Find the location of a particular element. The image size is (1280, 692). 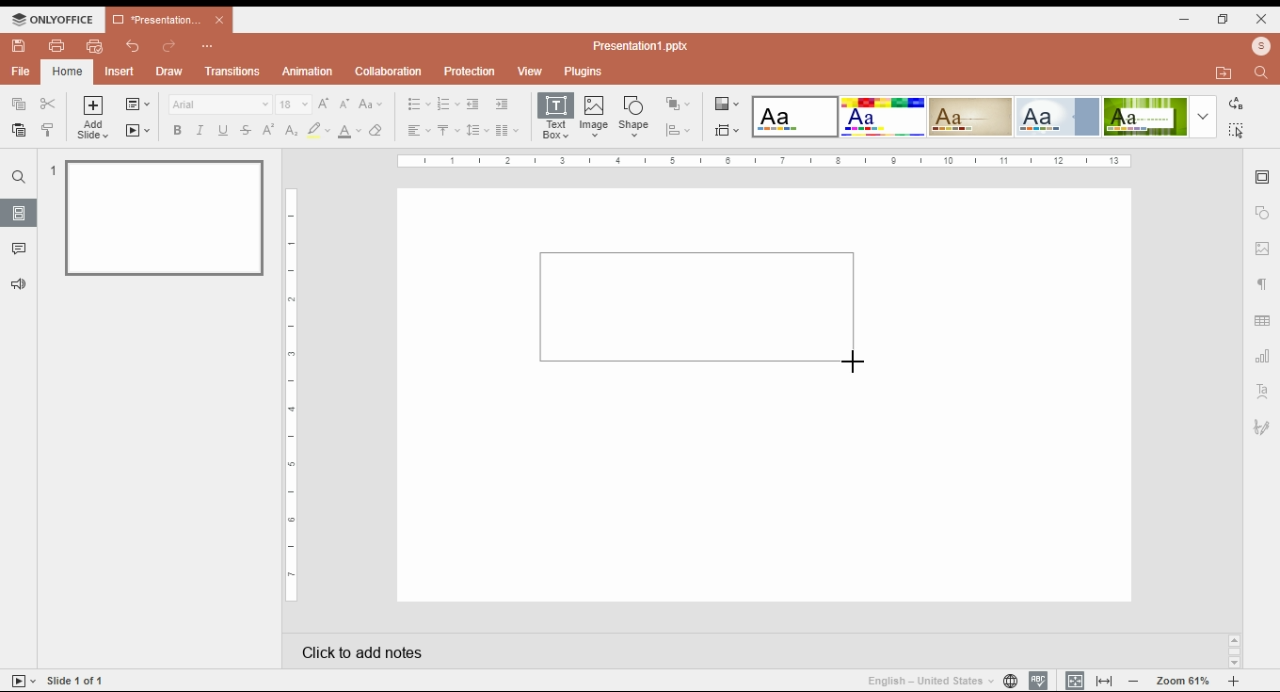

print file is located at coordinates (55, 46).